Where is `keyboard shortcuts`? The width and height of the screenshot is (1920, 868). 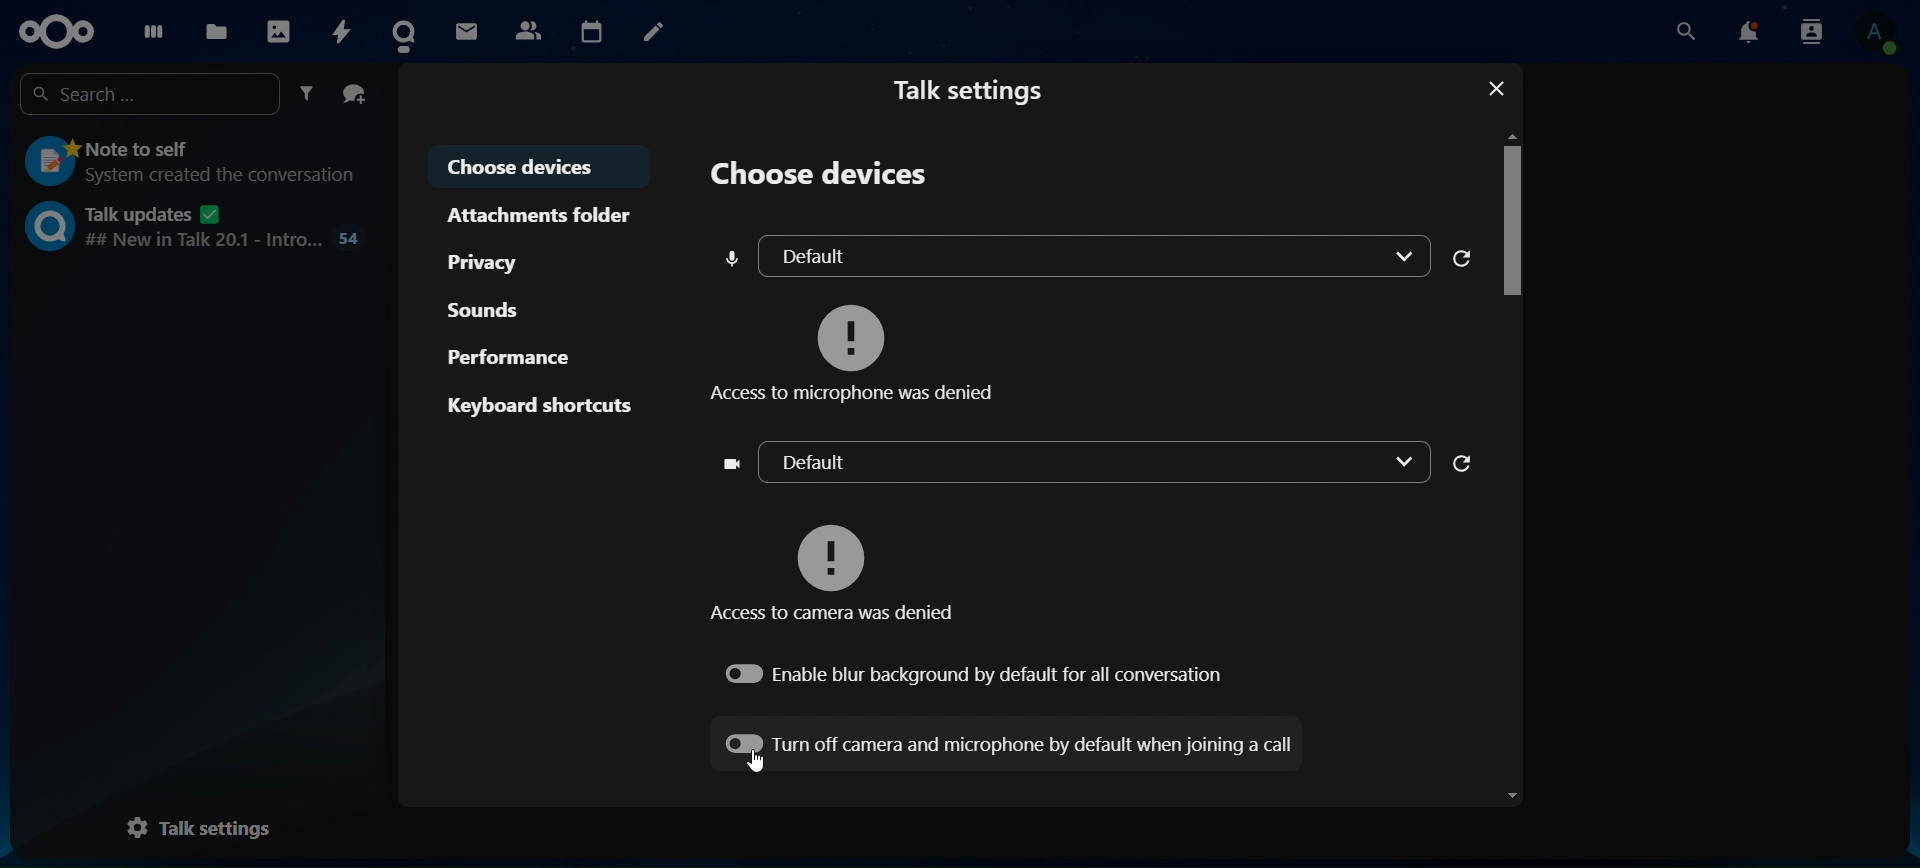 keyboard shortcuts is located at coordinates (540, 402).